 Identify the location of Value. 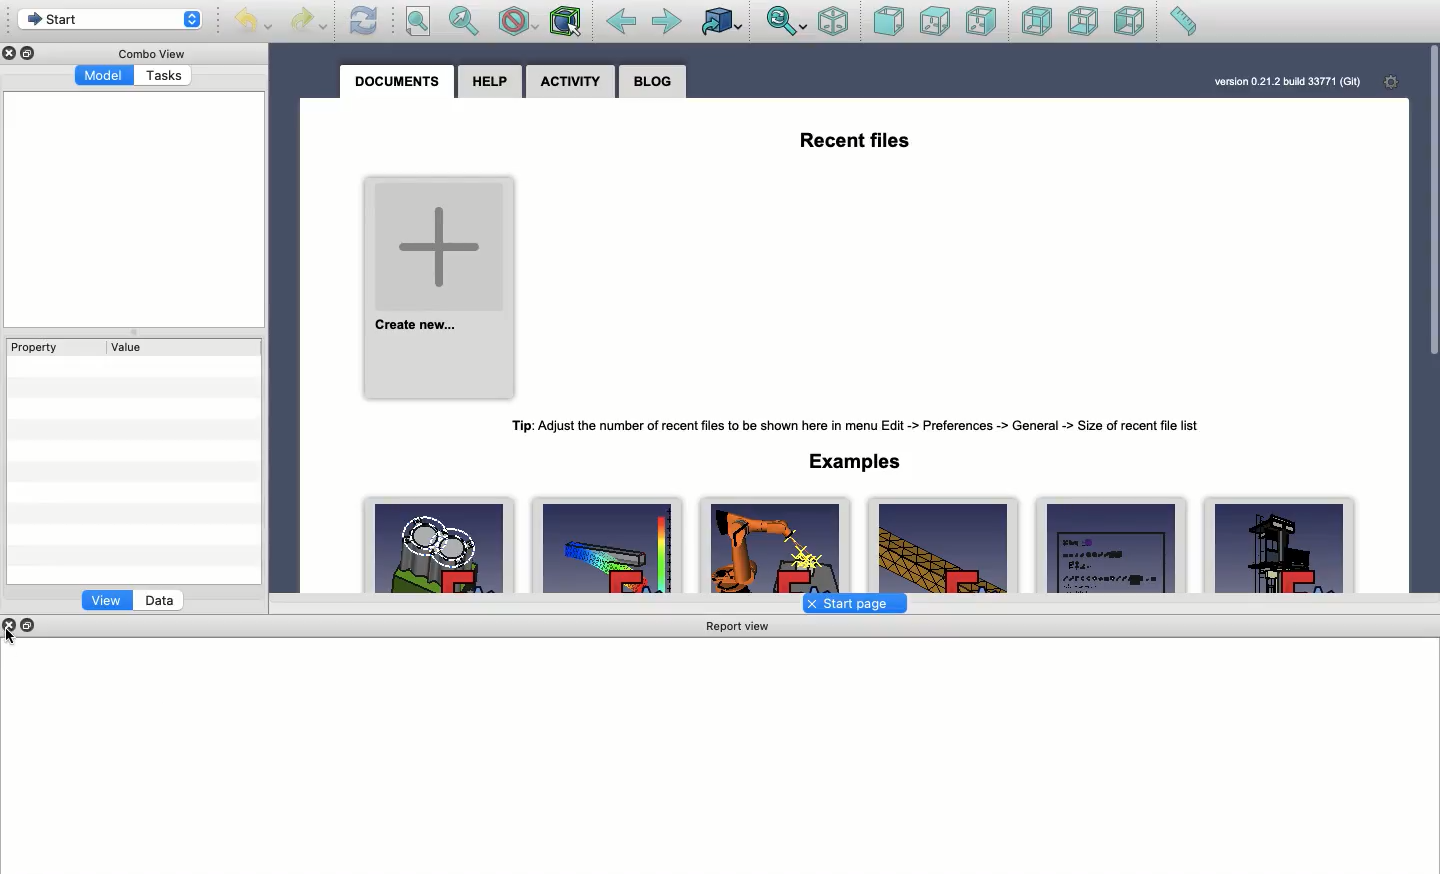
(125, 349).